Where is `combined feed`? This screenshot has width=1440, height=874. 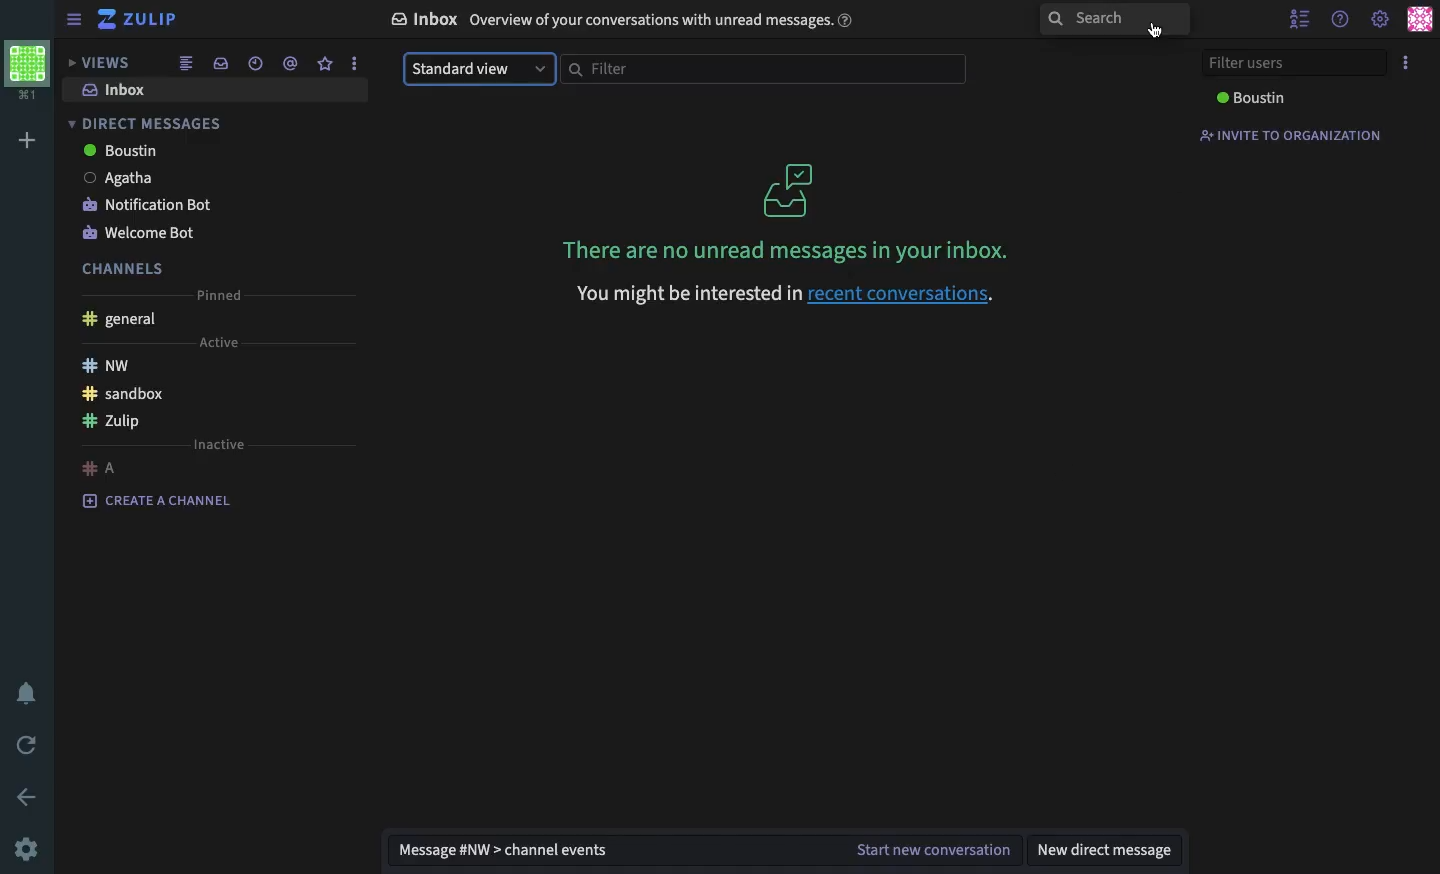 combined feed is located at coordinates (184, 62).